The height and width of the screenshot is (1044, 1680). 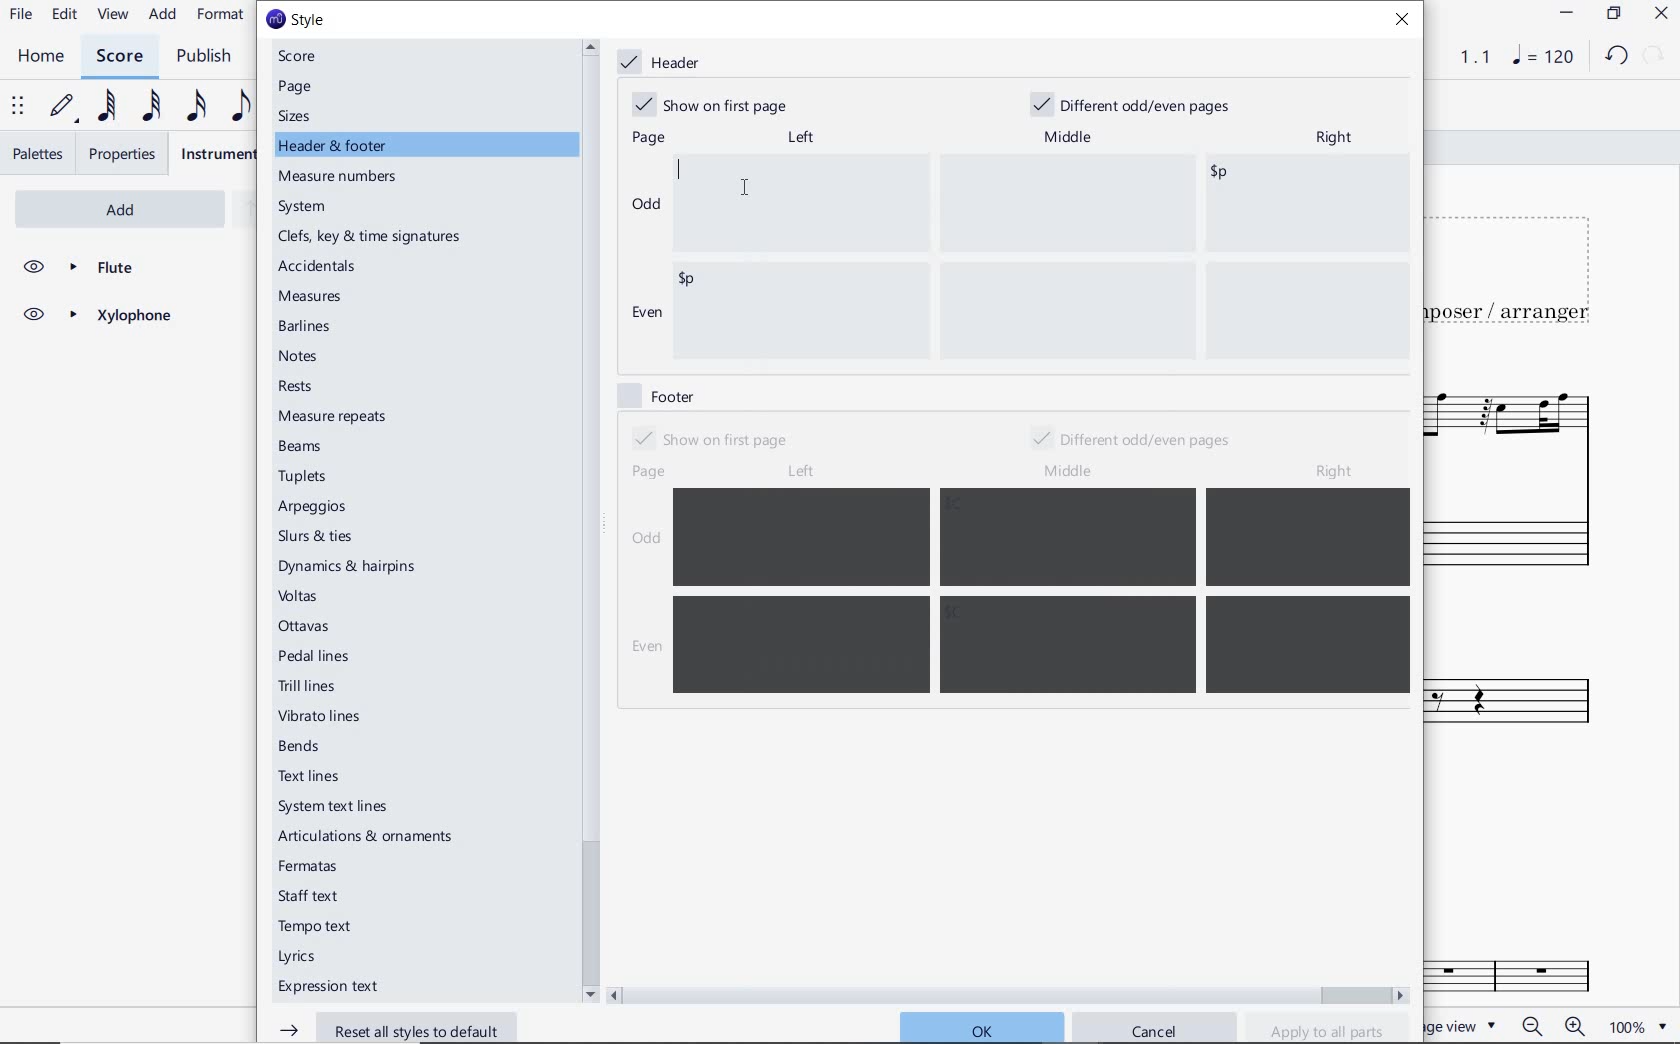 I want to click on VIEW, so click(x=114, y=15).